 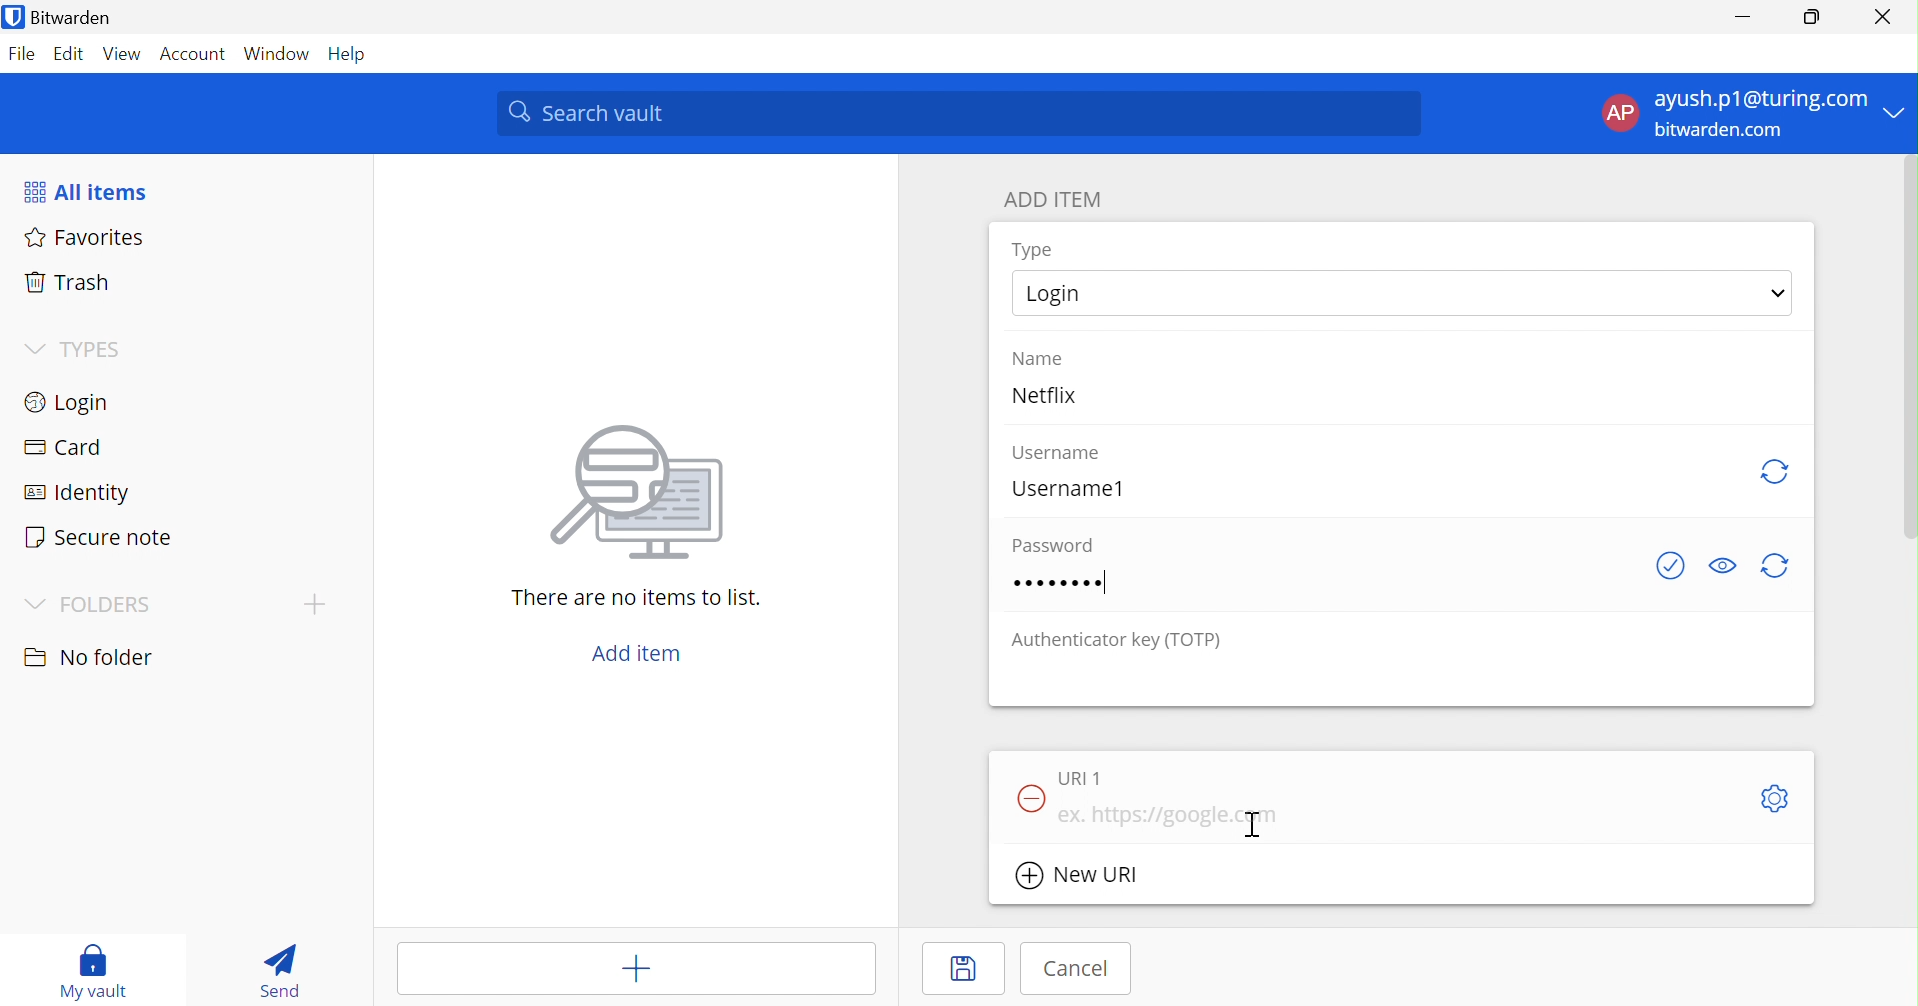 I want to click on Help, so click(x=349, y=55).